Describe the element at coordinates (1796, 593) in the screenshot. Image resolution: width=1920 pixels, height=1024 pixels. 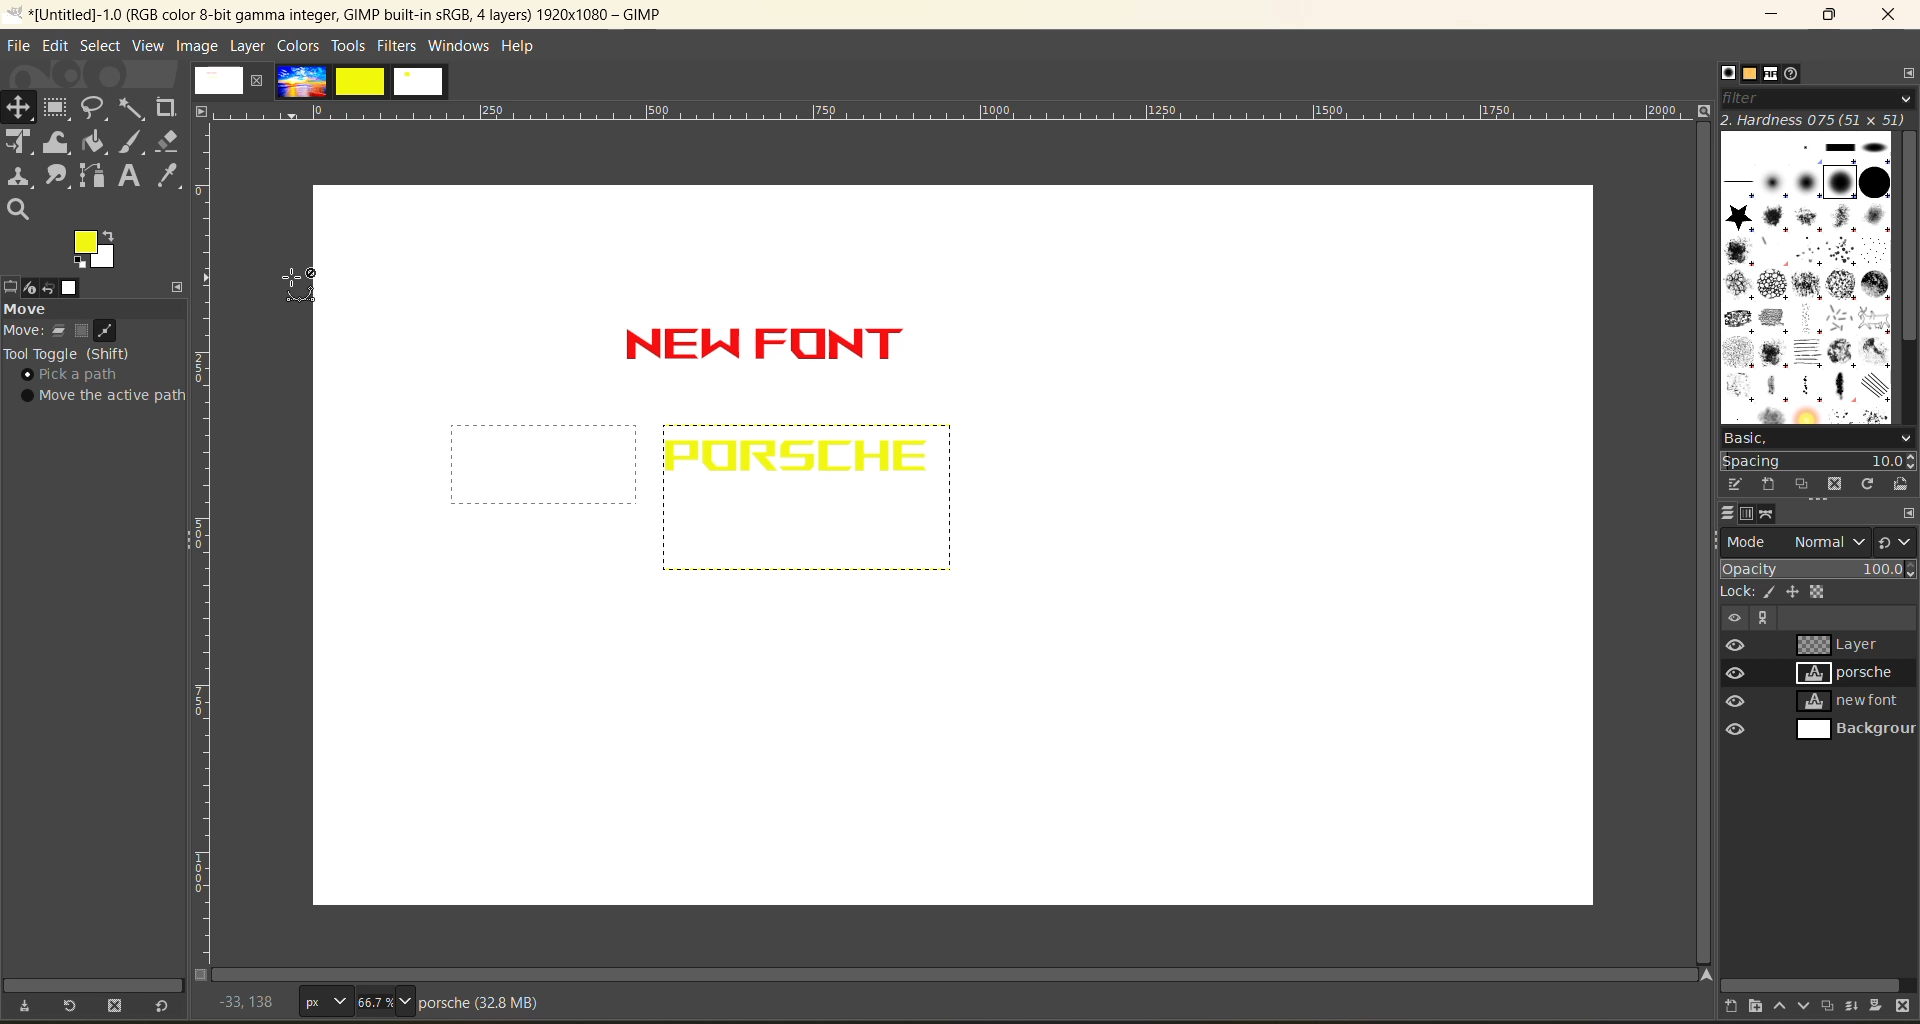
I see `position and size` at that location.